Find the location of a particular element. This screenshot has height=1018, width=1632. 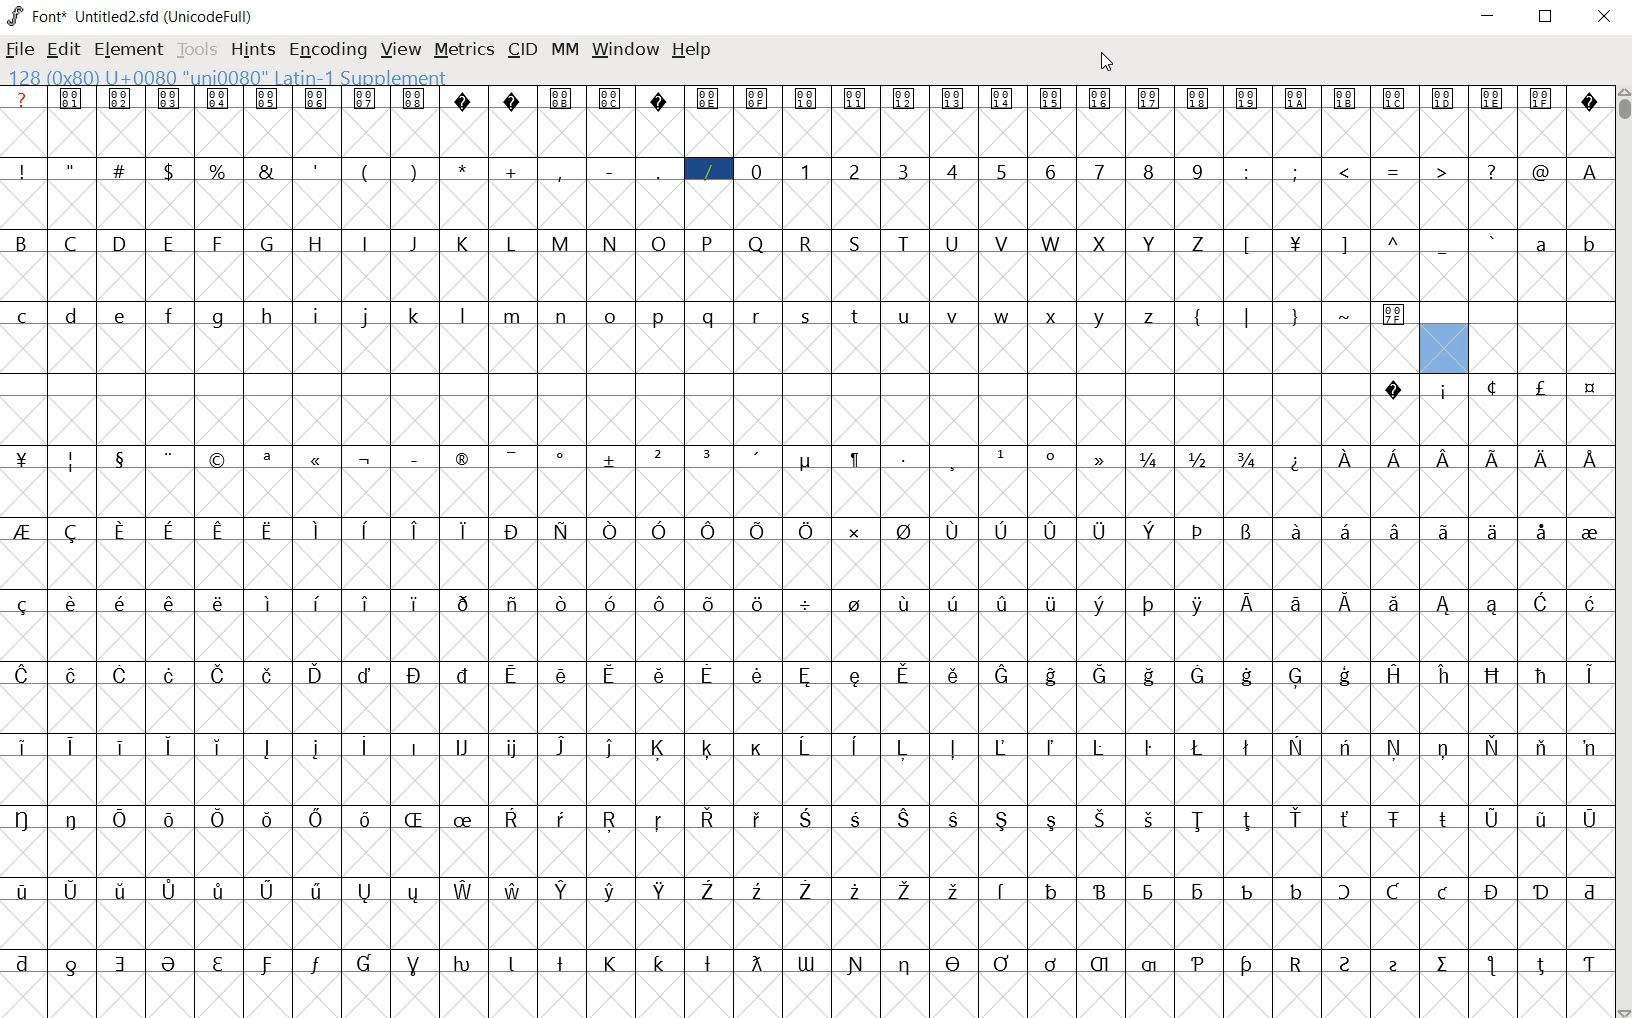

glyph is located at coordinates (514, 890).